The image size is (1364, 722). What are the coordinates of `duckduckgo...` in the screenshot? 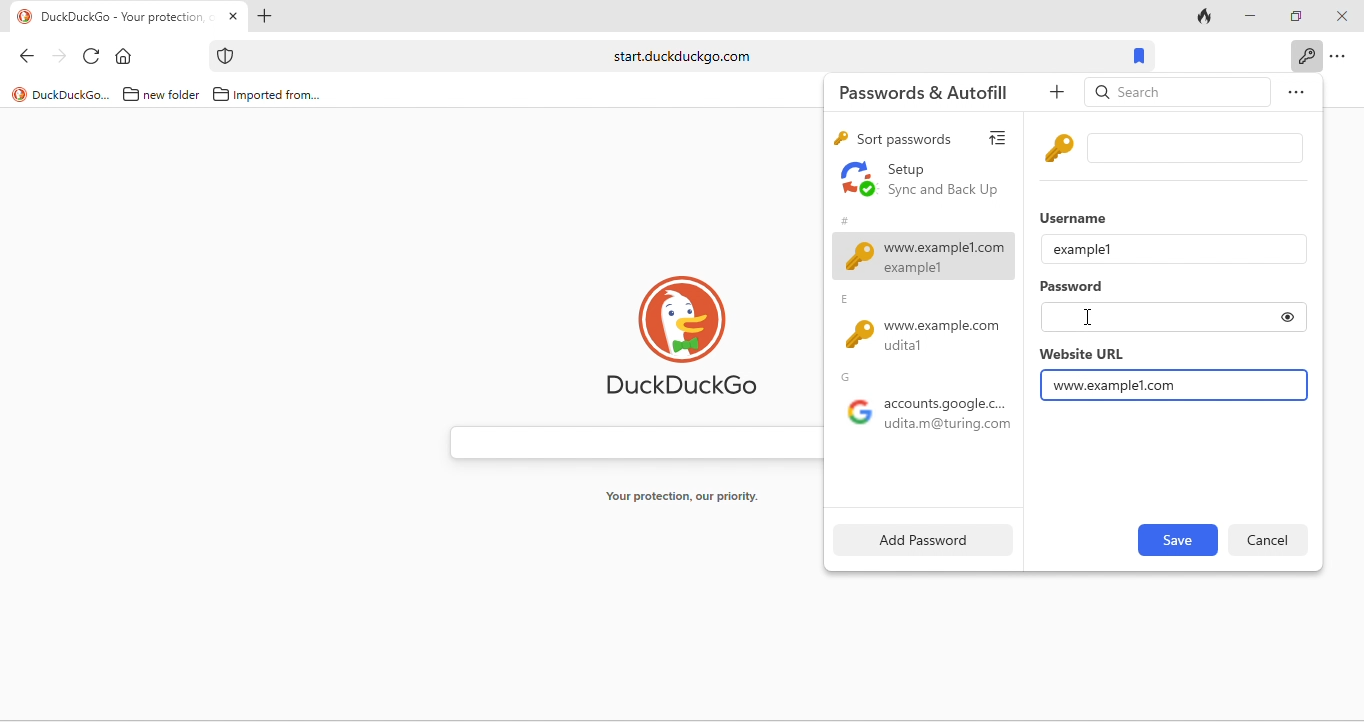 It's located at (72, 96).